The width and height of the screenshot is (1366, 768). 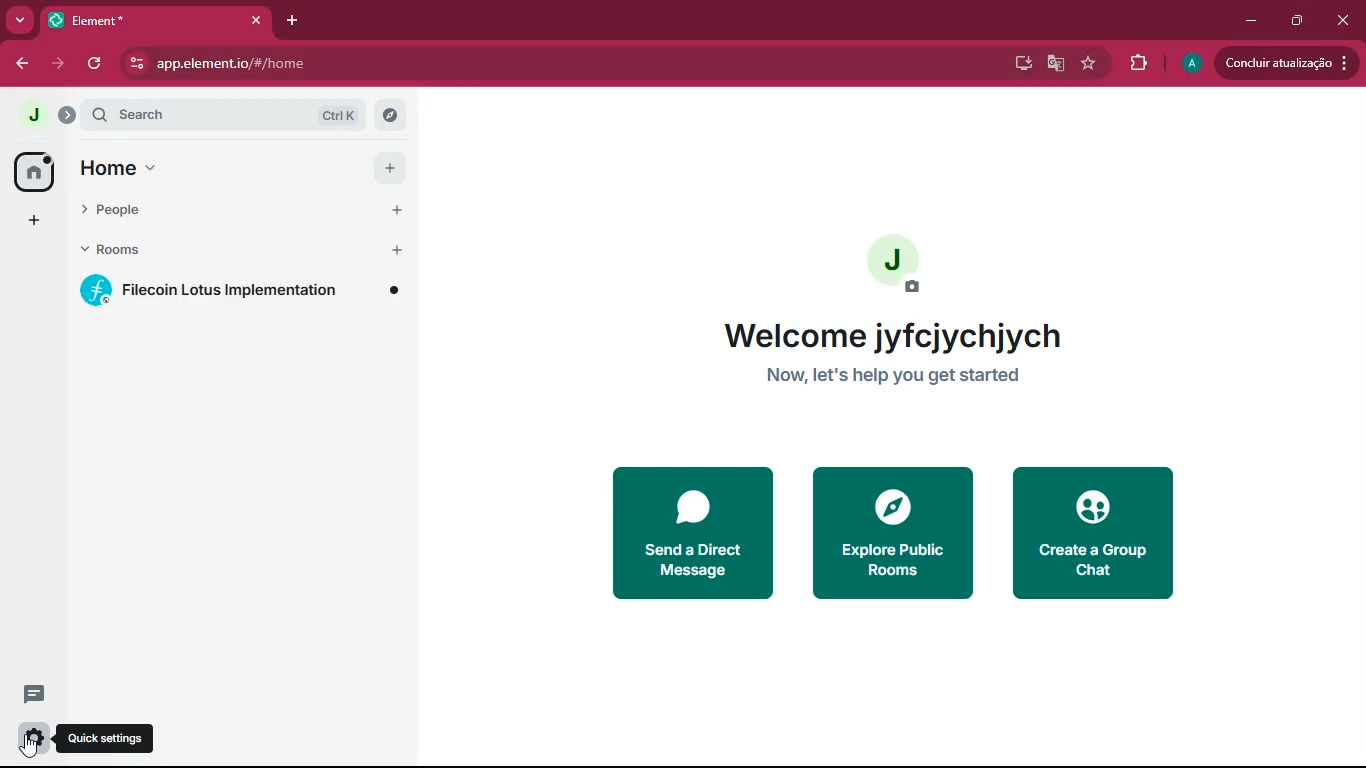 I want to click on profile picture, so click(x=896, y=265).